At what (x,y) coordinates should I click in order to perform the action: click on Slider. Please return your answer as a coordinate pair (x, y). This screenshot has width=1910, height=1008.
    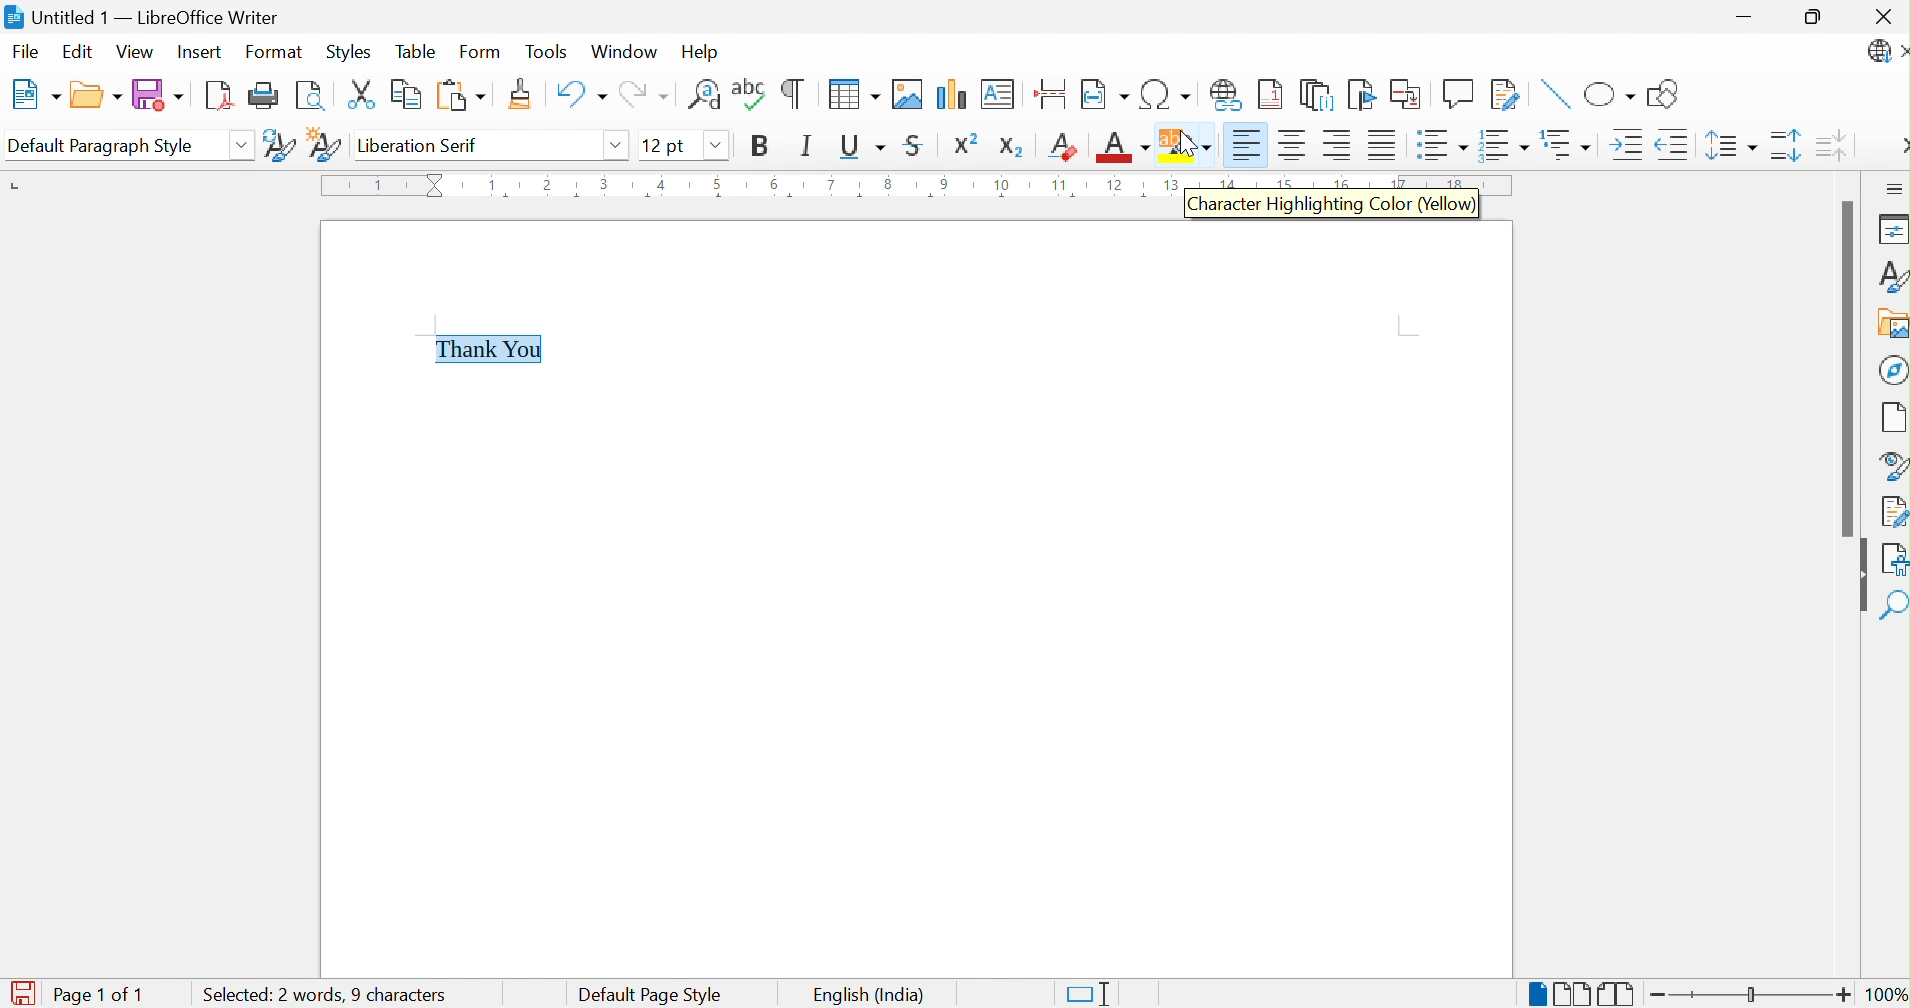
    Looking at the image, I should click on (1751, 995).